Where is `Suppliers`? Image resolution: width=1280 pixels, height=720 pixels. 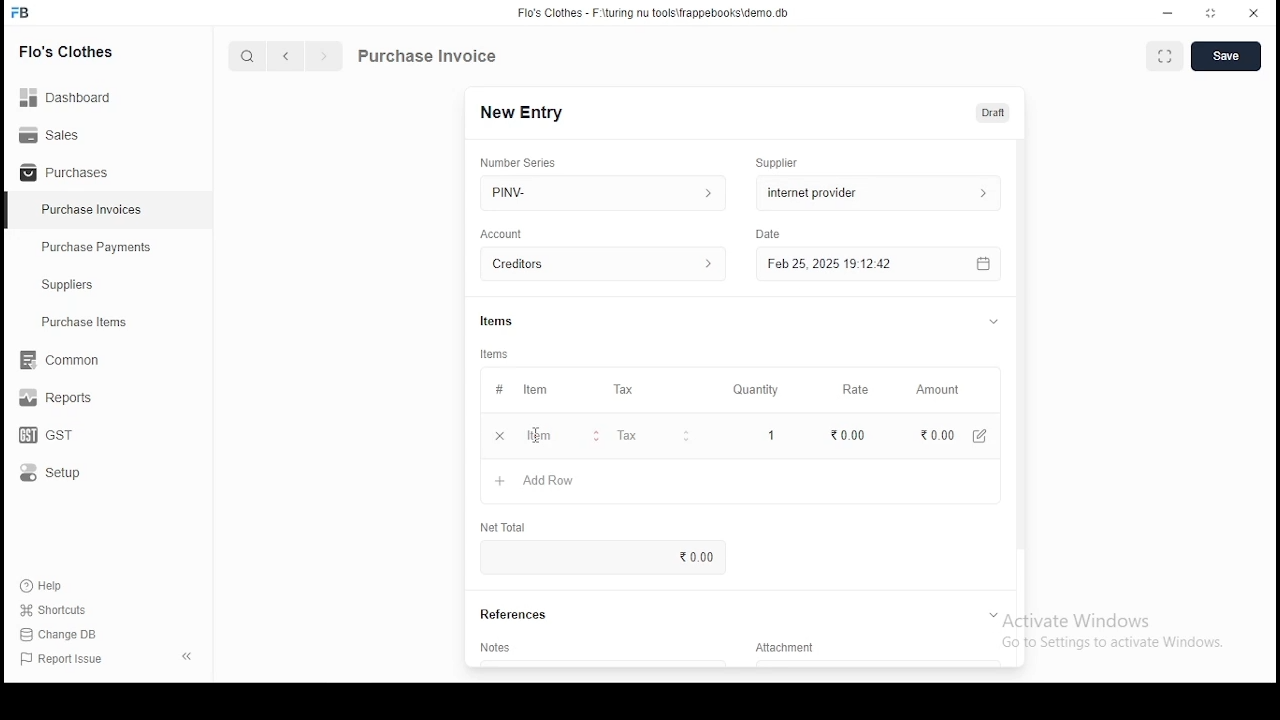 Suppliers is located at coordinates (72, 285).